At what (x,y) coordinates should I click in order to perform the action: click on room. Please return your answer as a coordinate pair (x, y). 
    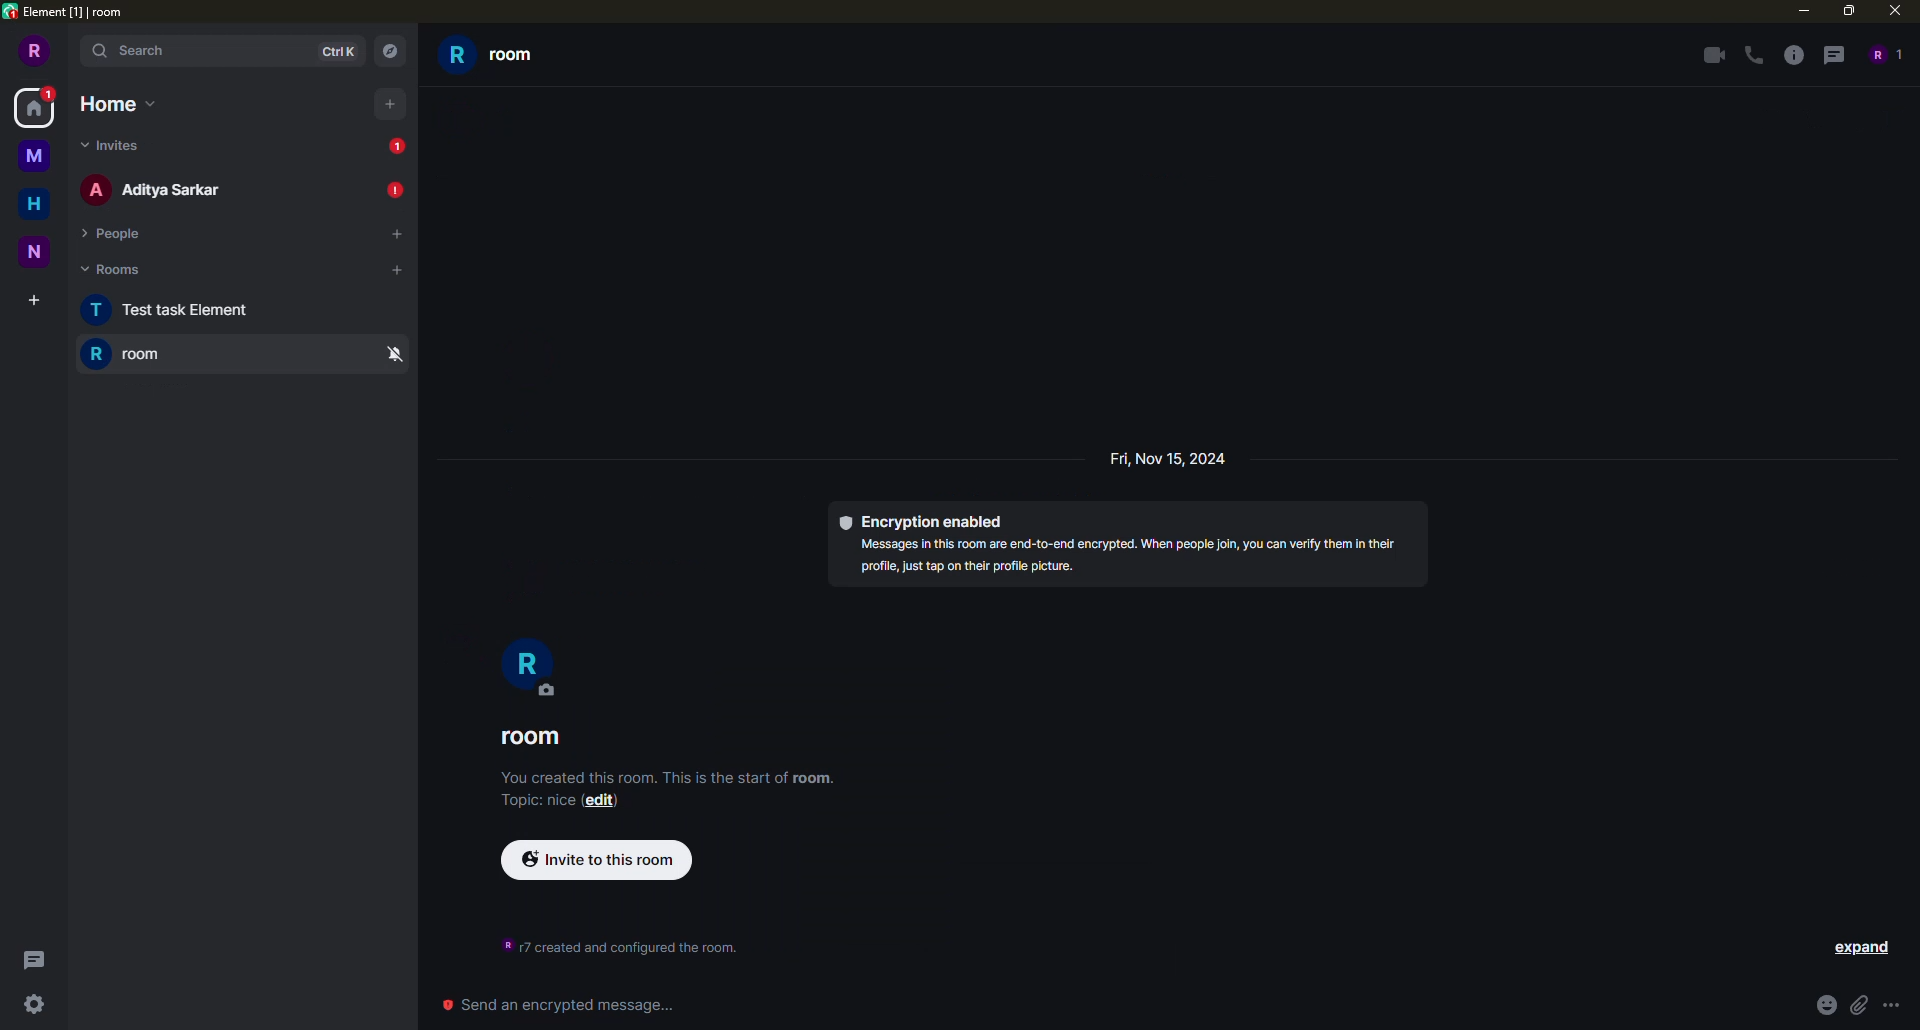
    Looking at the image, I should click on (532, 736).